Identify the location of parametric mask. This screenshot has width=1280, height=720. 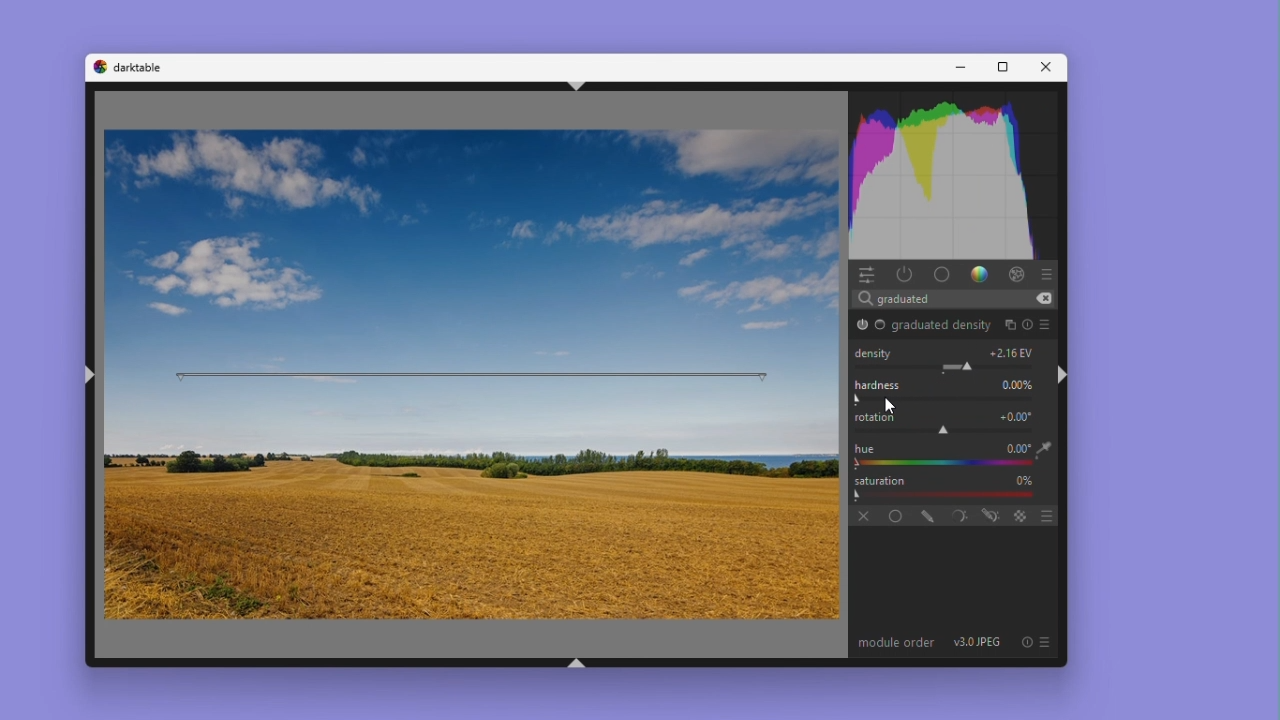
(956, 516).